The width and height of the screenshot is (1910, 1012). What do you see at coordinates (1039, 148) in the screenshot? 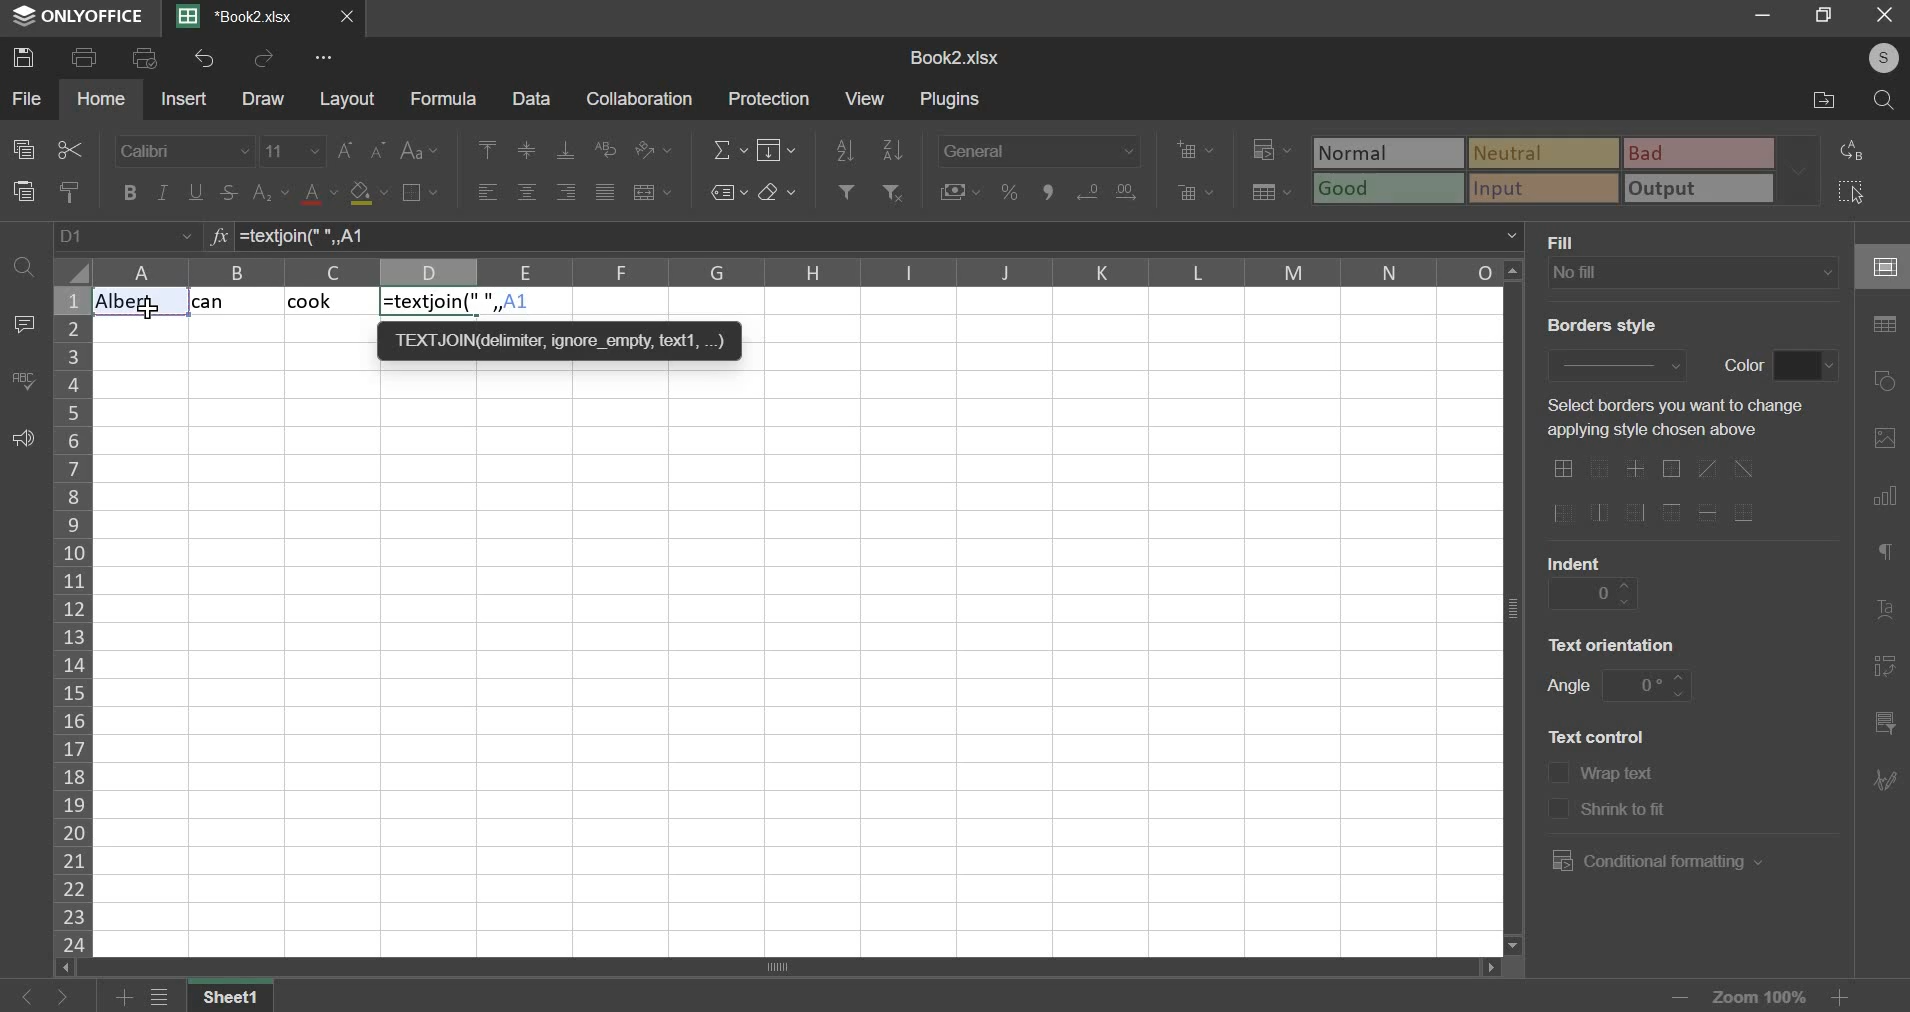
I see `number format` at bounding box center [1039, 148].